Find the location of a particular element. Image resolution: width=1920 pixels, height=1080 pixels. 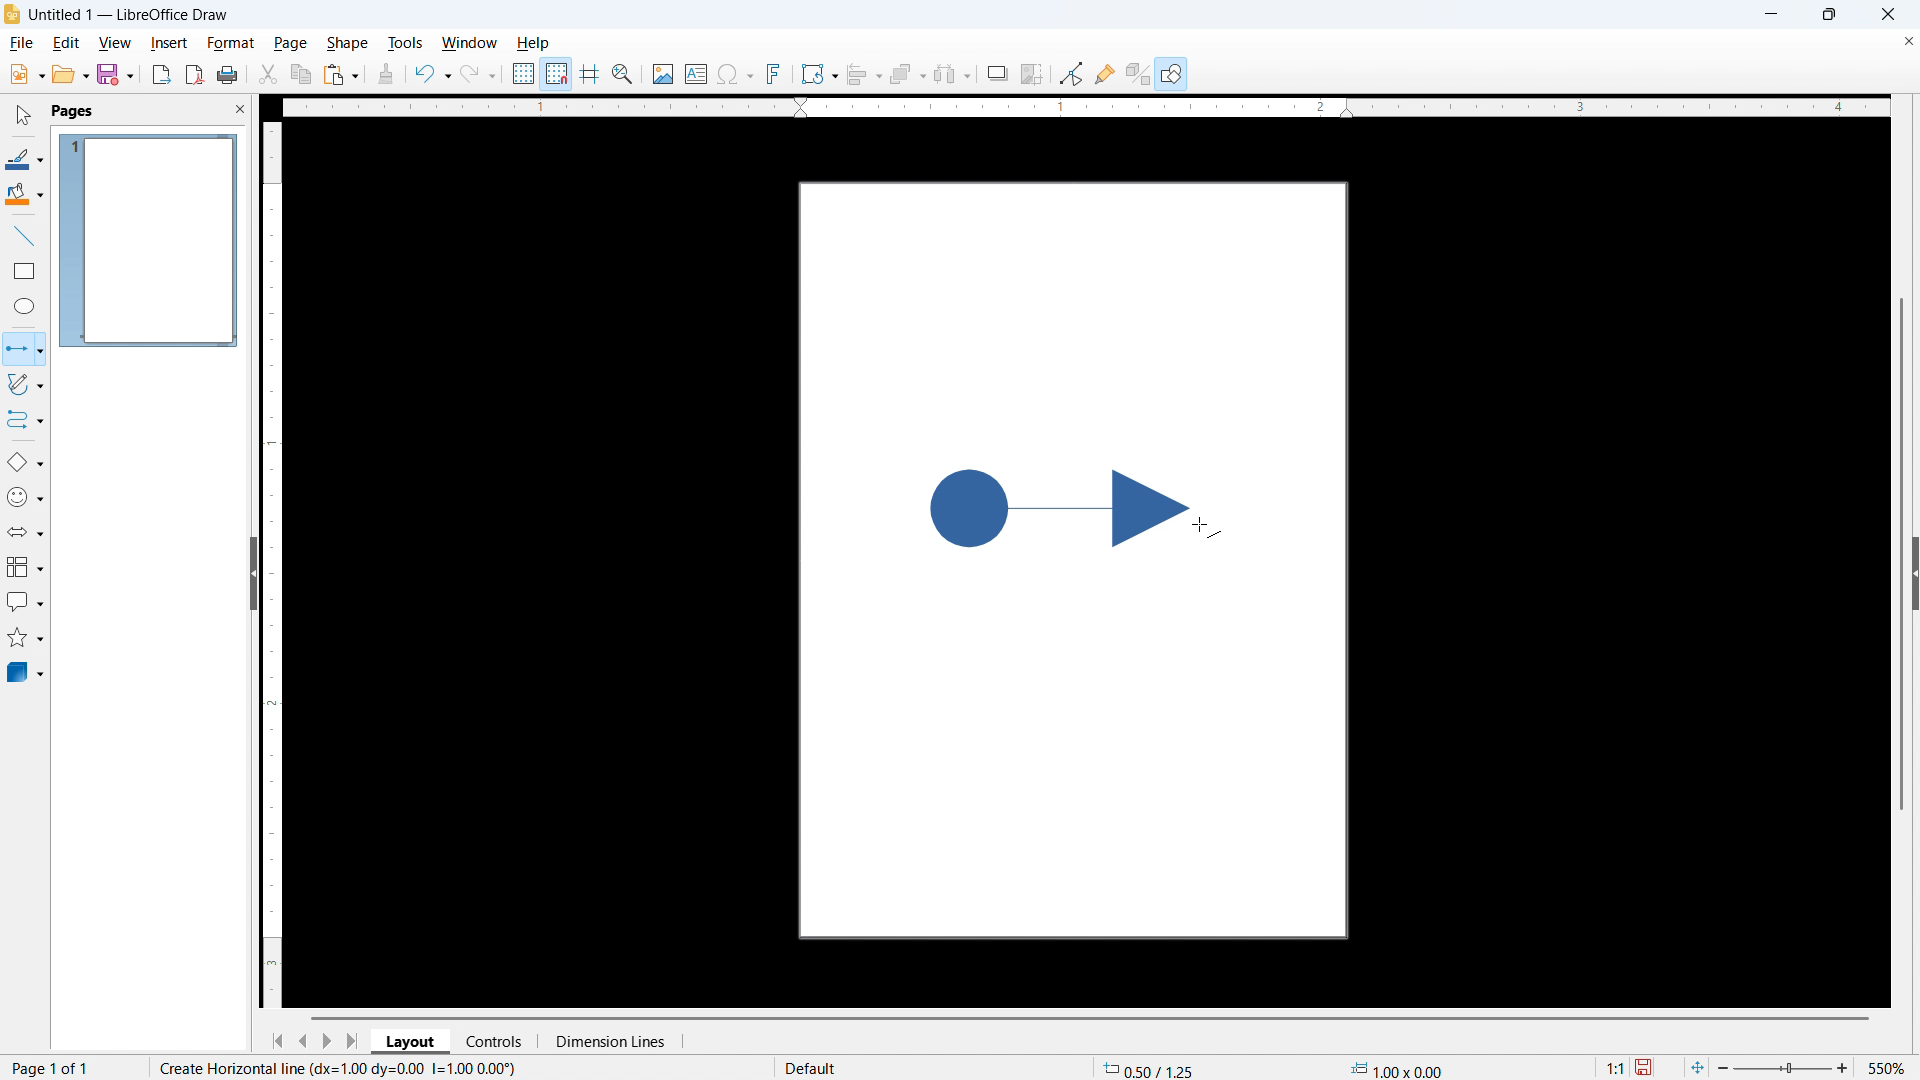

Expand panel  is located at coordinates (1914, 573).